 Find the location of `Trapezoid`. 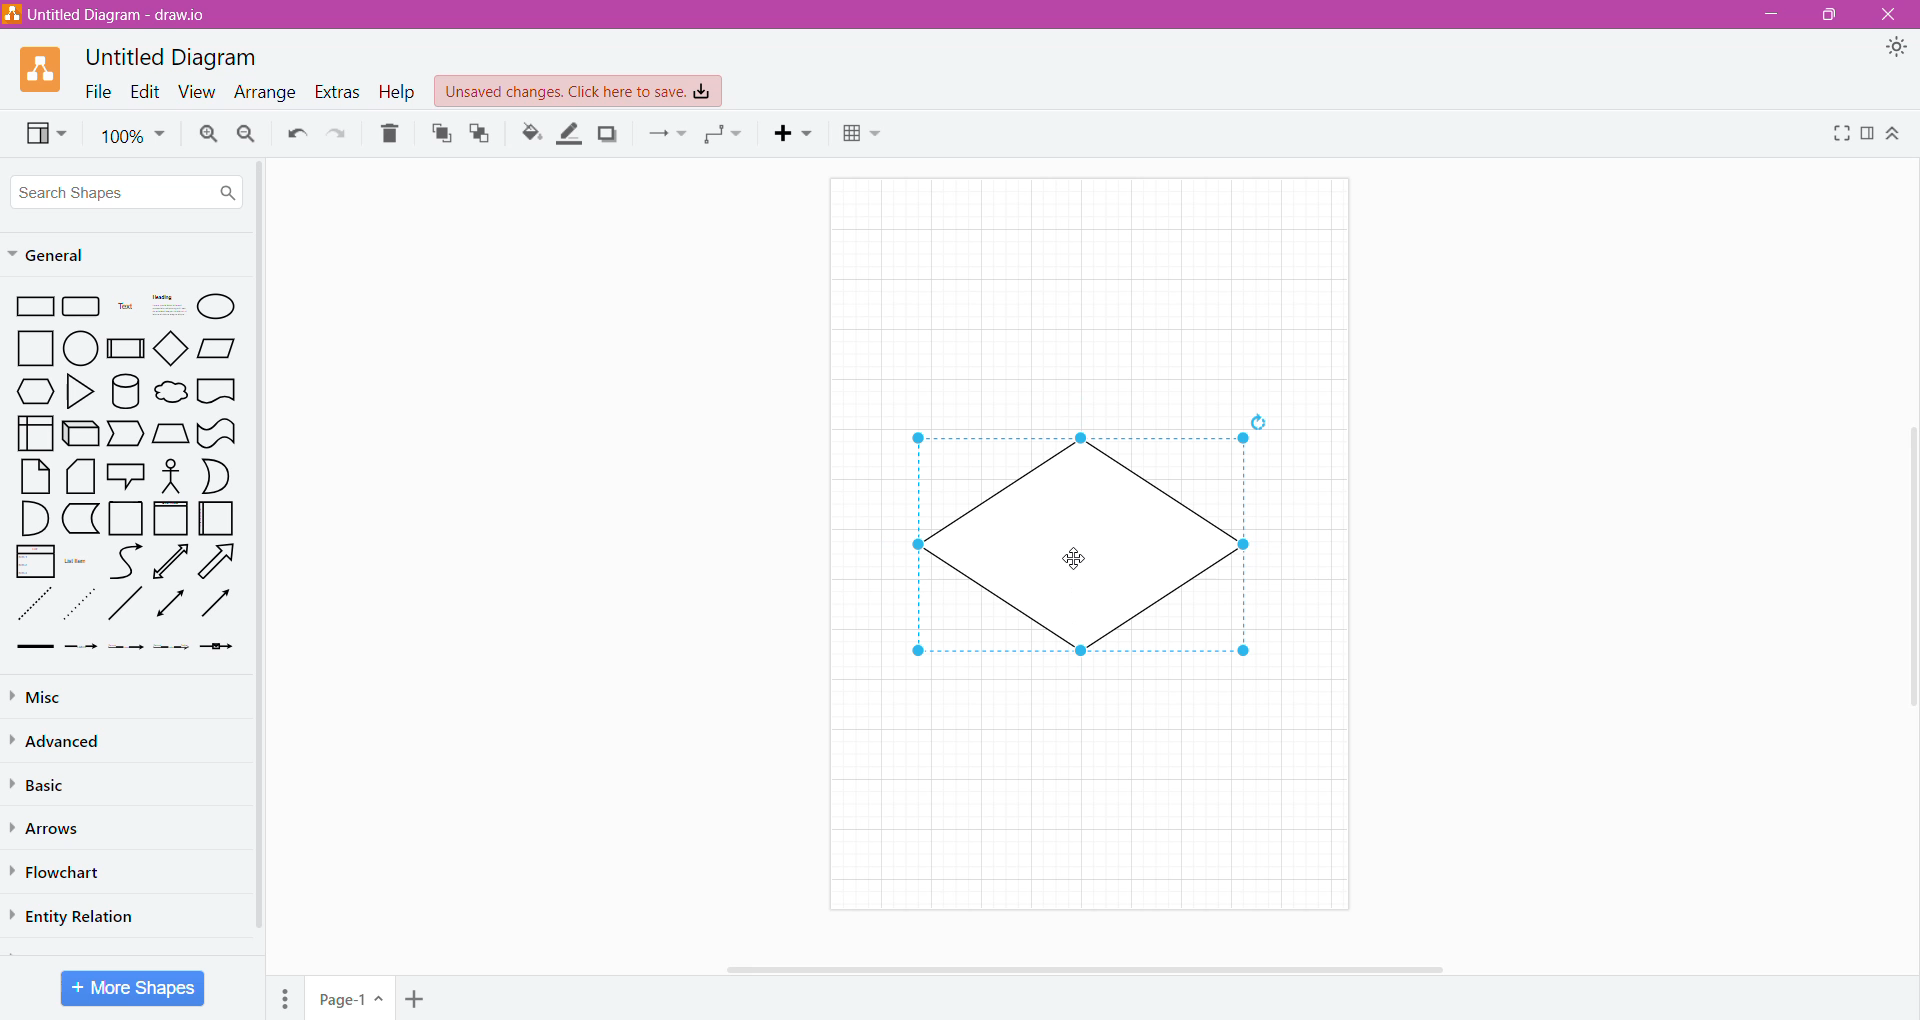

Trapezoid is located at coordinates (170, 434).